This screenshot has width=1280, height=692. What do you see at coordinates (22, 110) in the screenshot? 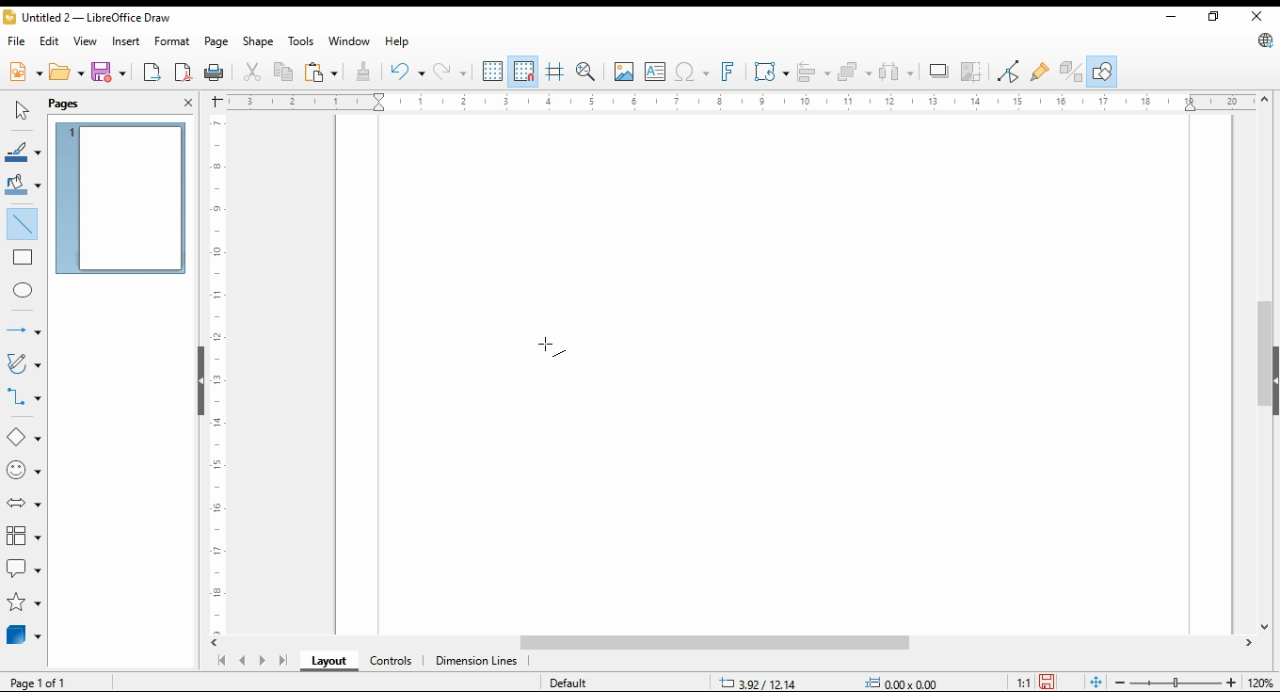
I see `select` at bounding box center [22, 110].